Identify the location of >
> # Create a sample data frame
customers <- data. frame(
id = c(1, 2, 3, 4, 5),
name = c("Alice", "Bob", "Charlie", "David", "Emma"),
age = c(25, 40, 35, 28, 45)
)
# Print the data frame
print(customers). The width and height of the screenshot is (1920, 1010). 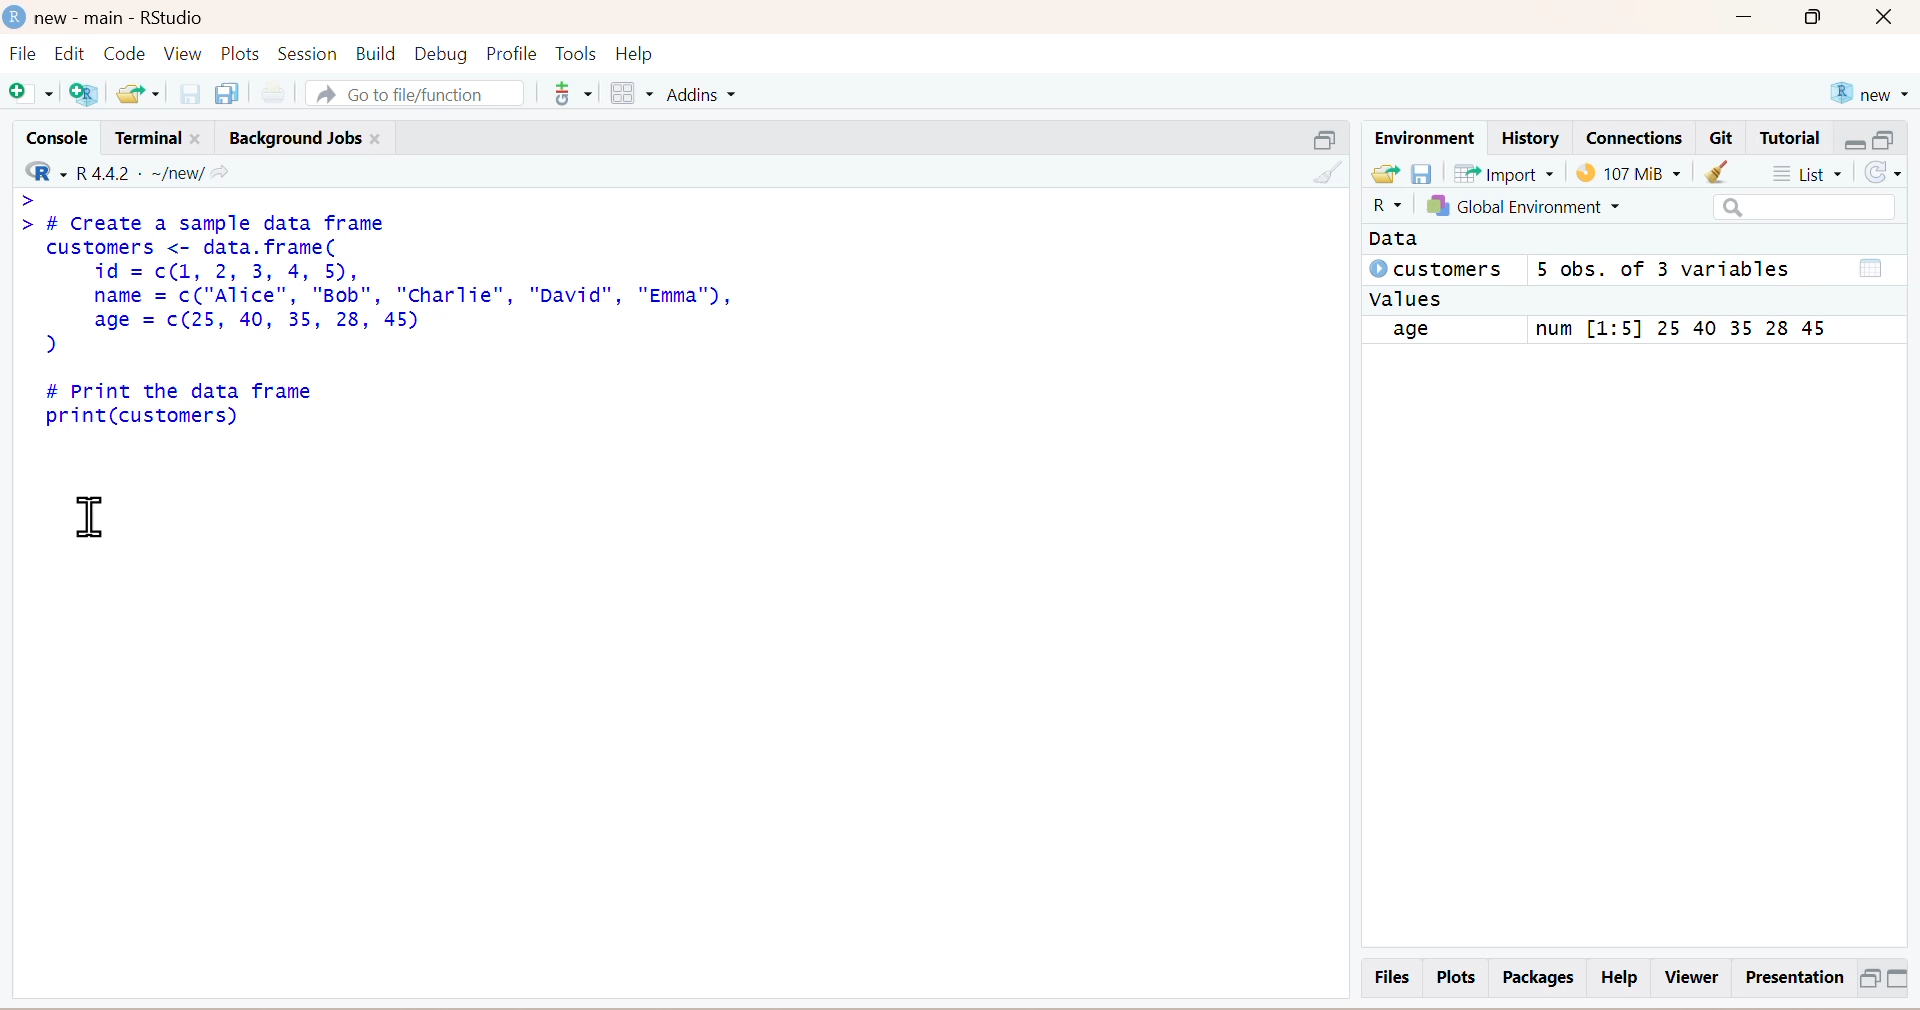
(413, 317).